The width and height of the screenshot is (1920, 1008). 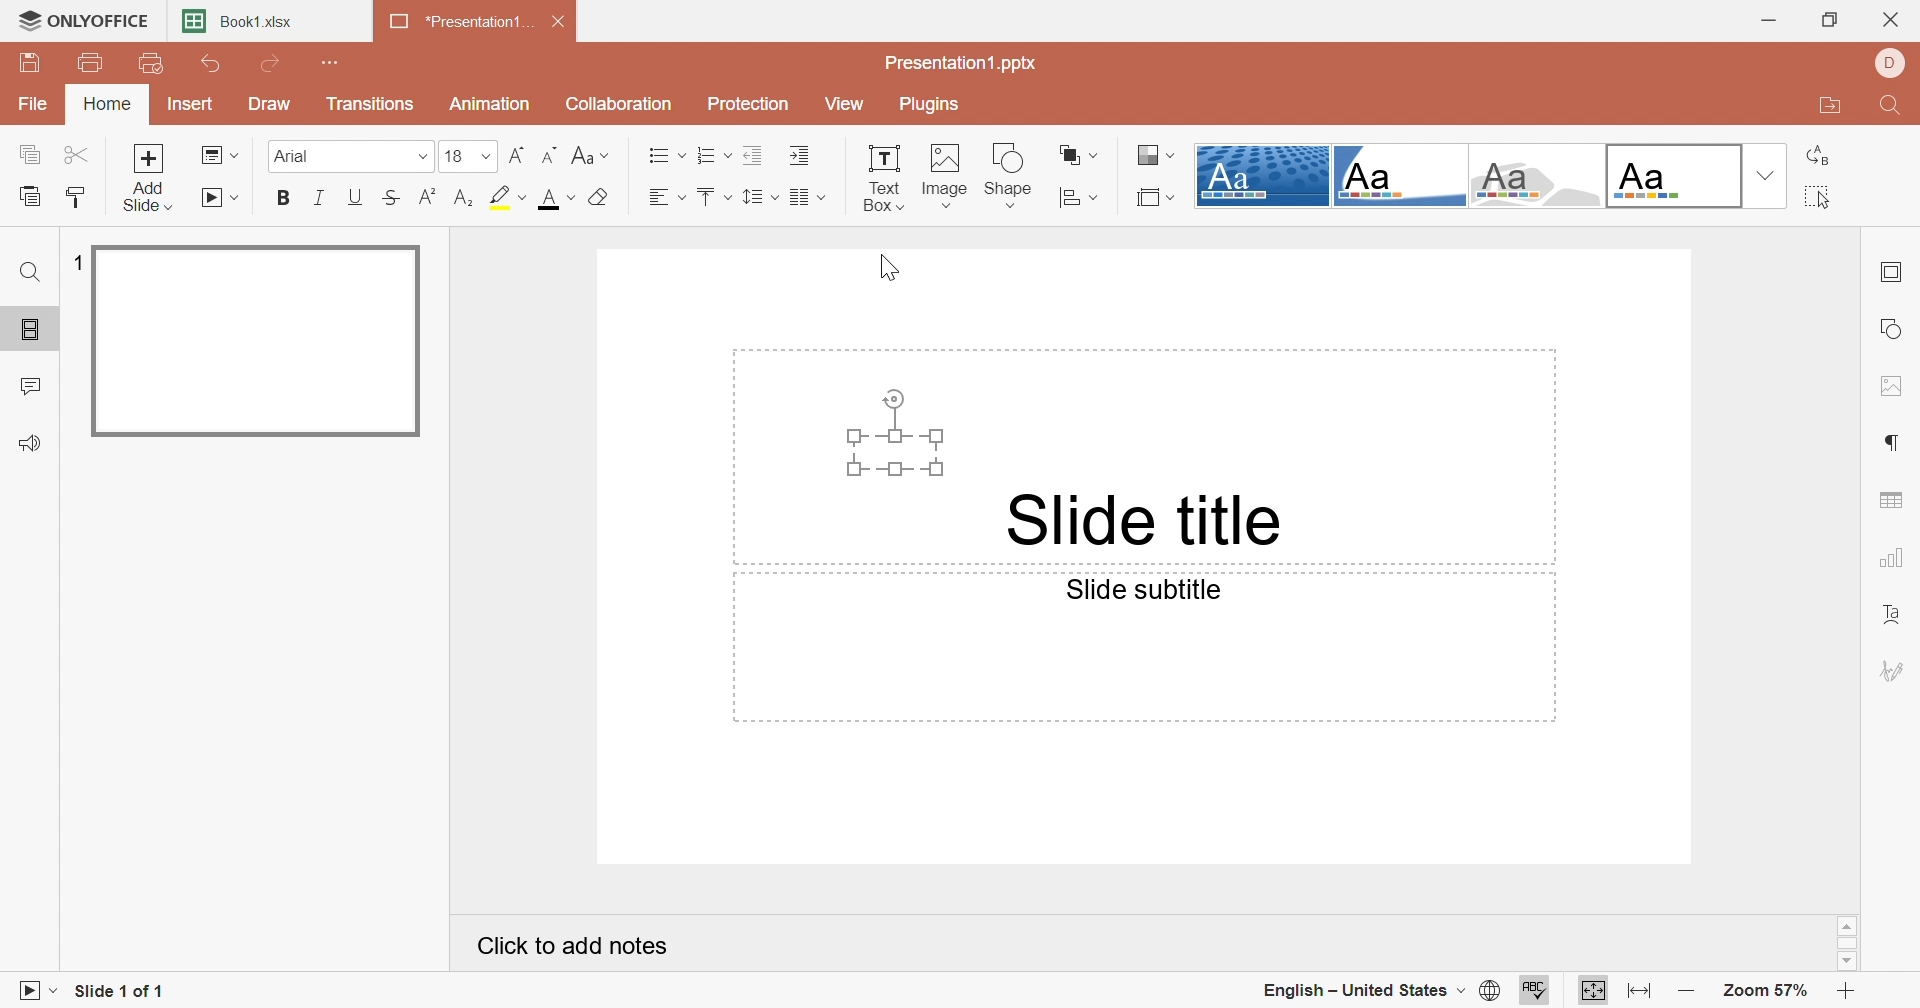 What do you see at coordinates (712, 192) in the screenshot?
I see `Vertical align` at bounding box center [712, 192].